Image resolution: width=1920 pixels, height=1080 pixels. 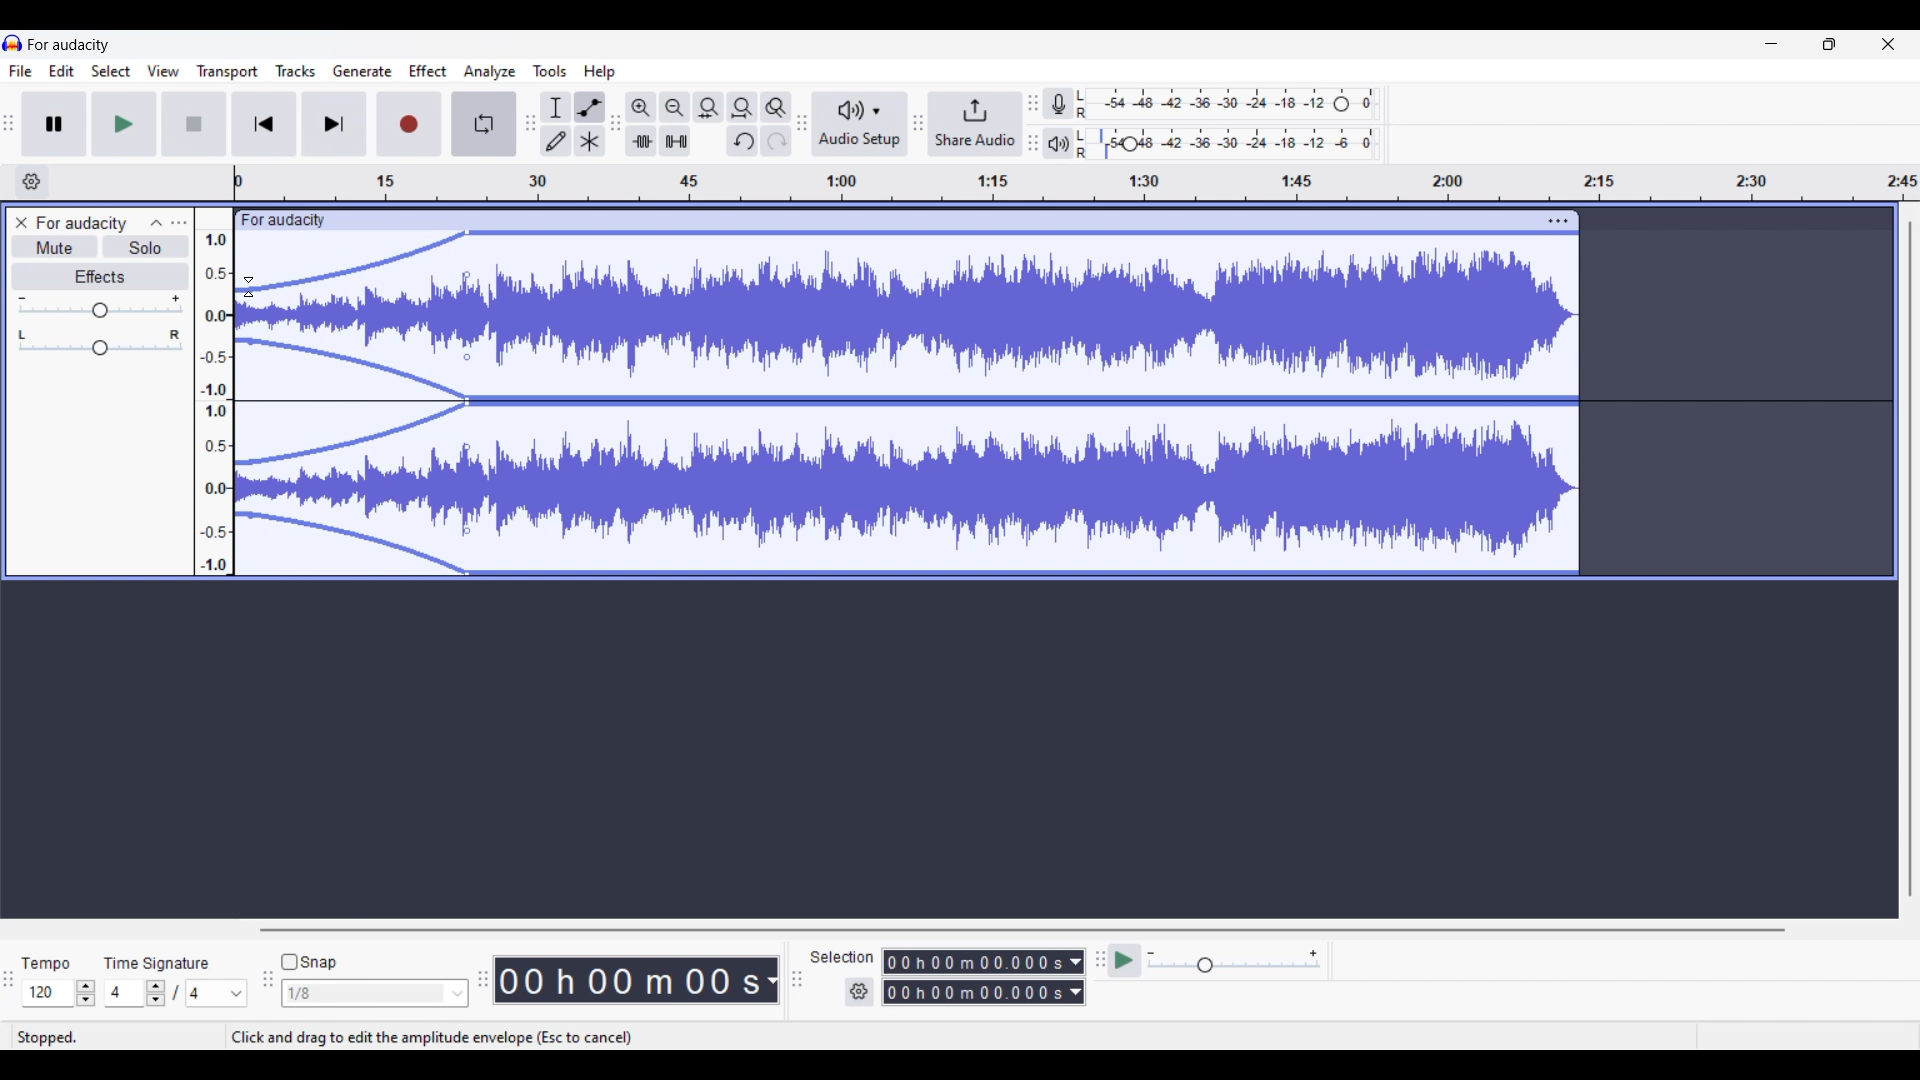 What do you see at coordinates (156, 964) in the screenshot?
I see `time signature` at bounding box center [156, 964].